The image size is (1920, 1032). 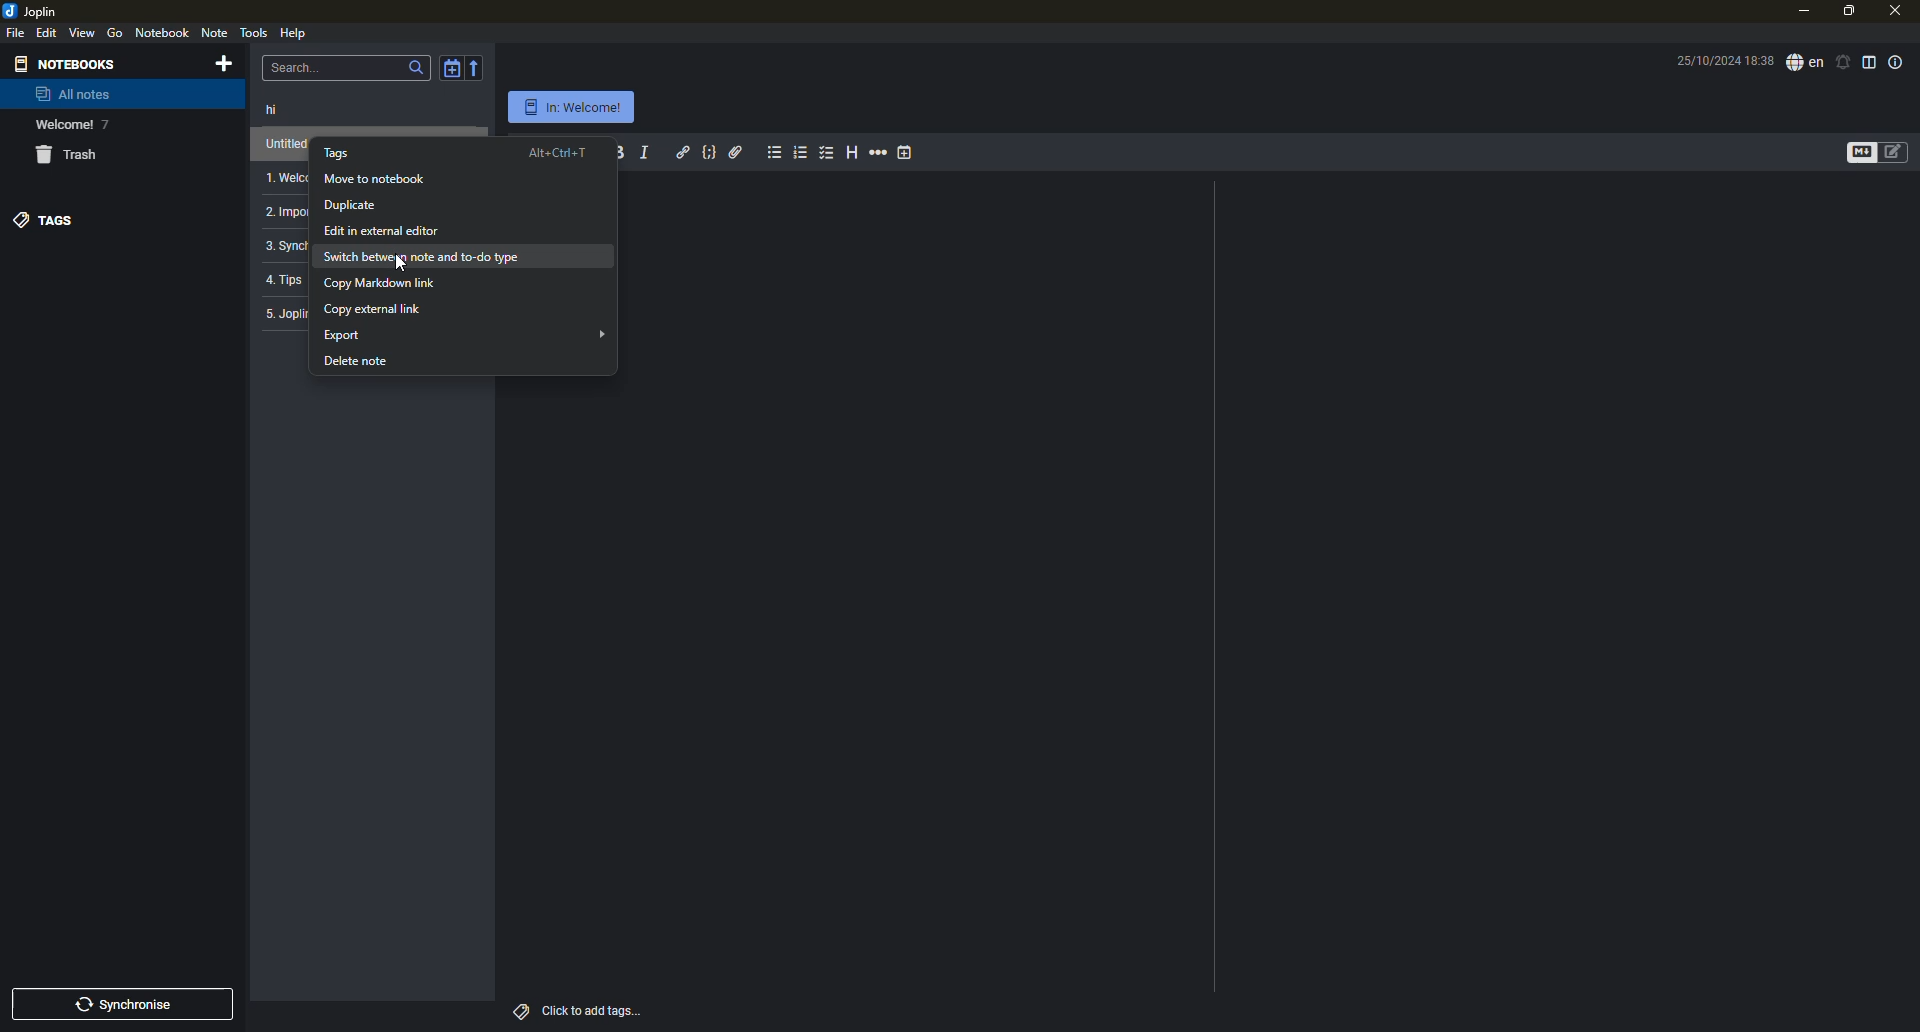 I want to click on numbered list, so click(x=801, y=153).